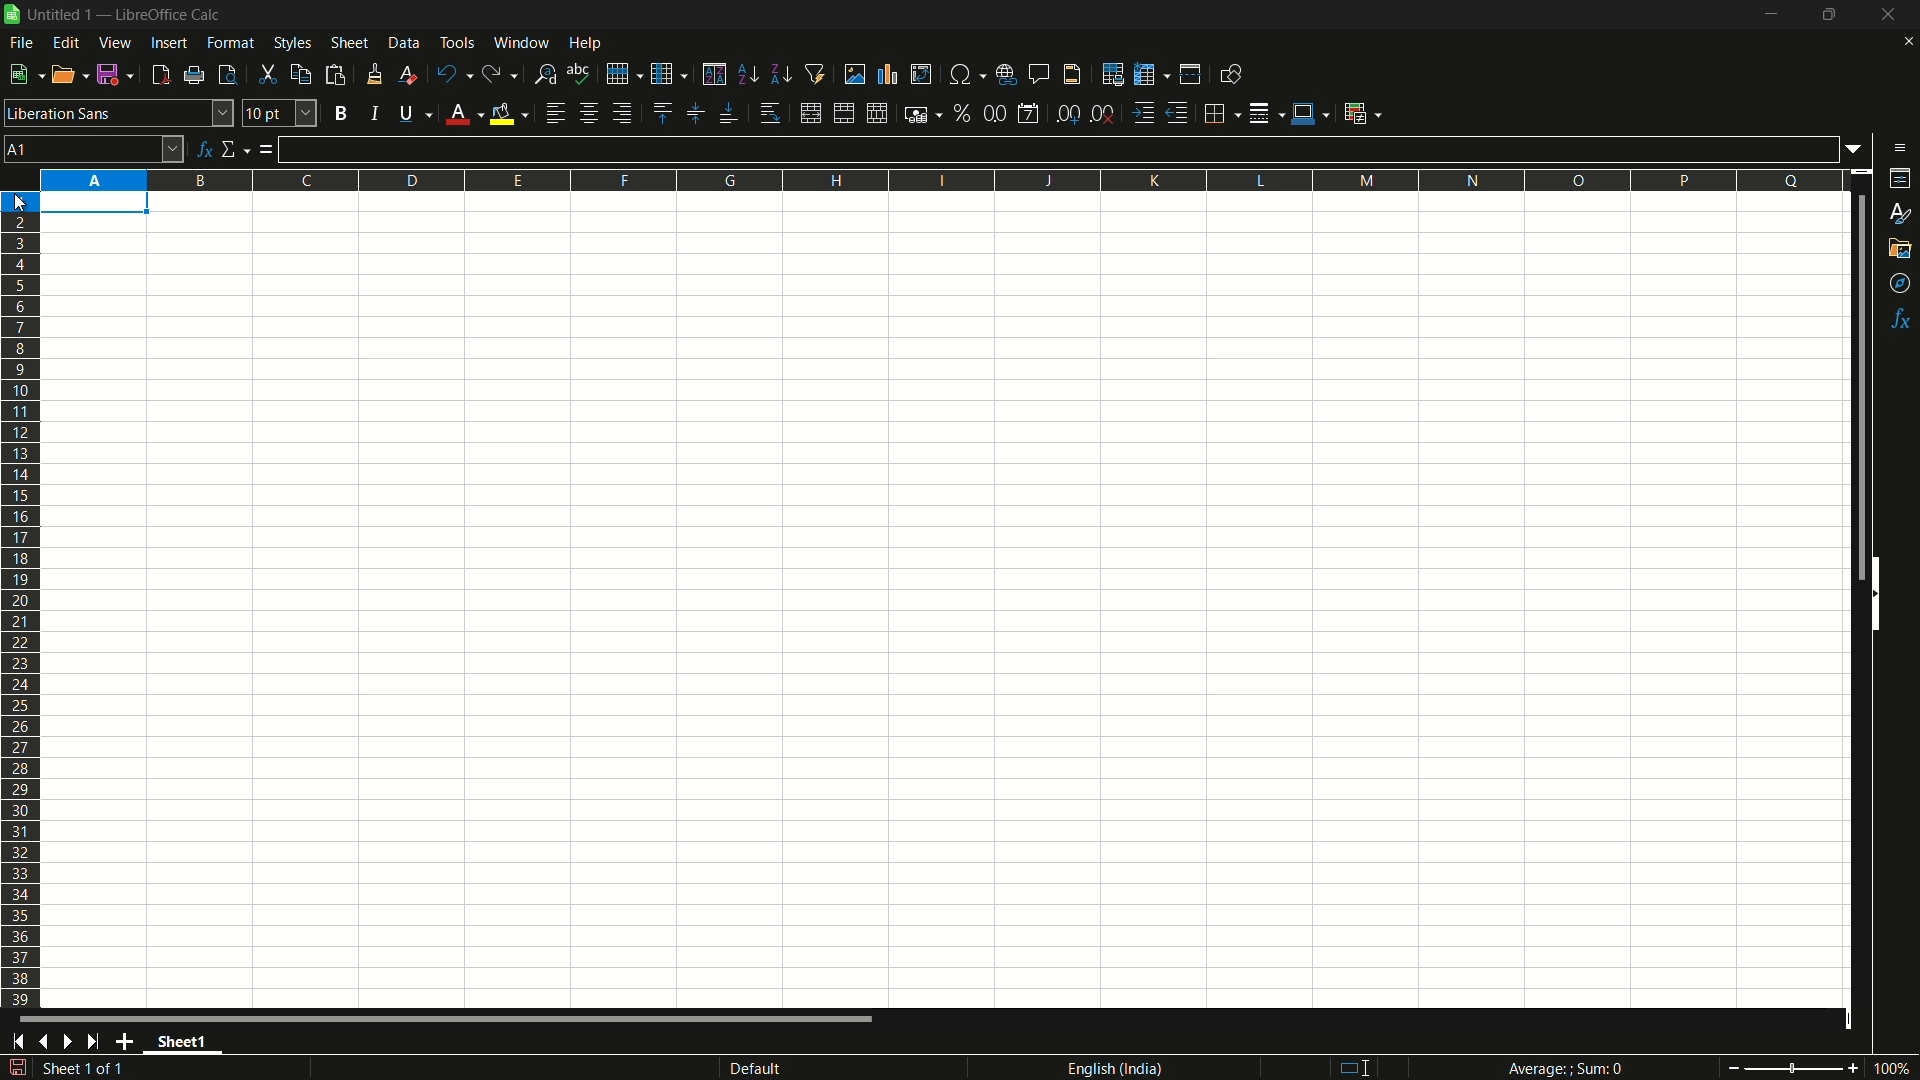 The width and height of the screenshot is (1920, 1080). What do you see at coordinates (293, 43) in the screenshot?
I see `styles menu` at bounding box center [293, 43].